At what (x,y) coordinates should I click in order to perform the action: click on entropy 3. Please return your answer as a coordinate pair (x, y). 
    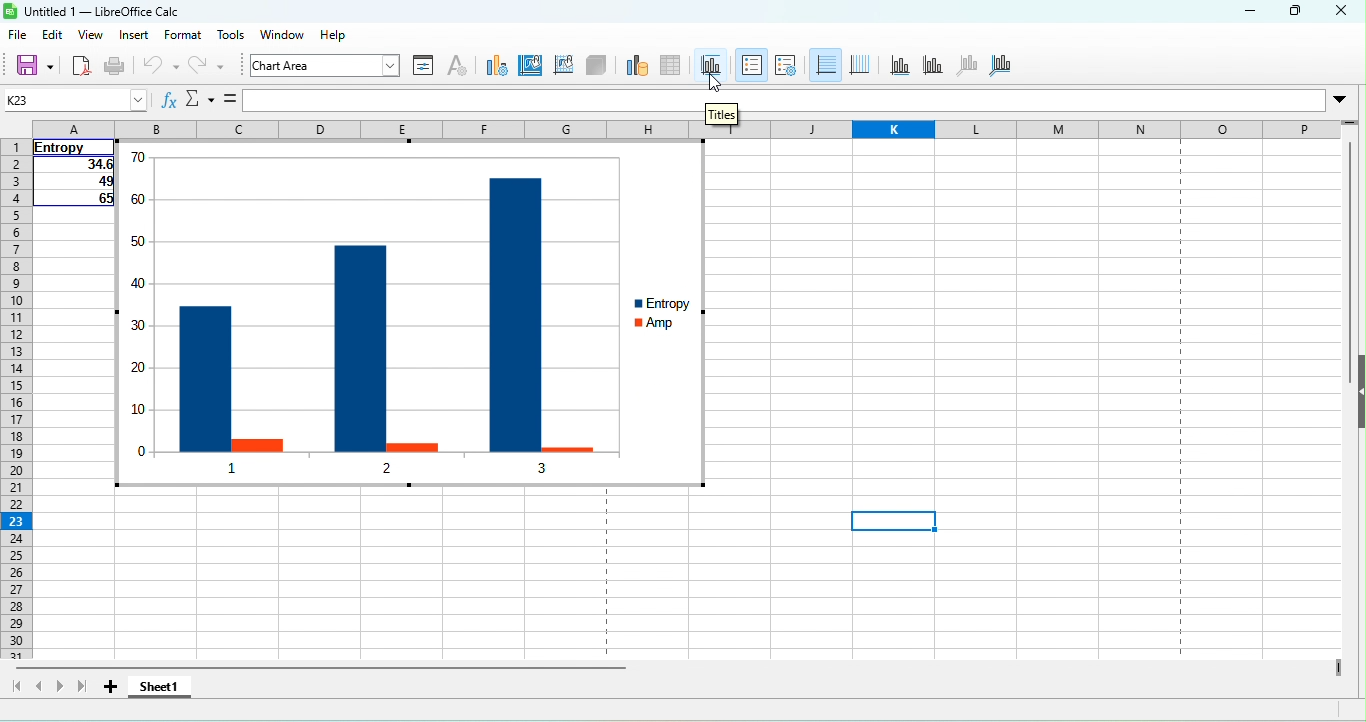
    Looking at the image, I should click on (514, 314).